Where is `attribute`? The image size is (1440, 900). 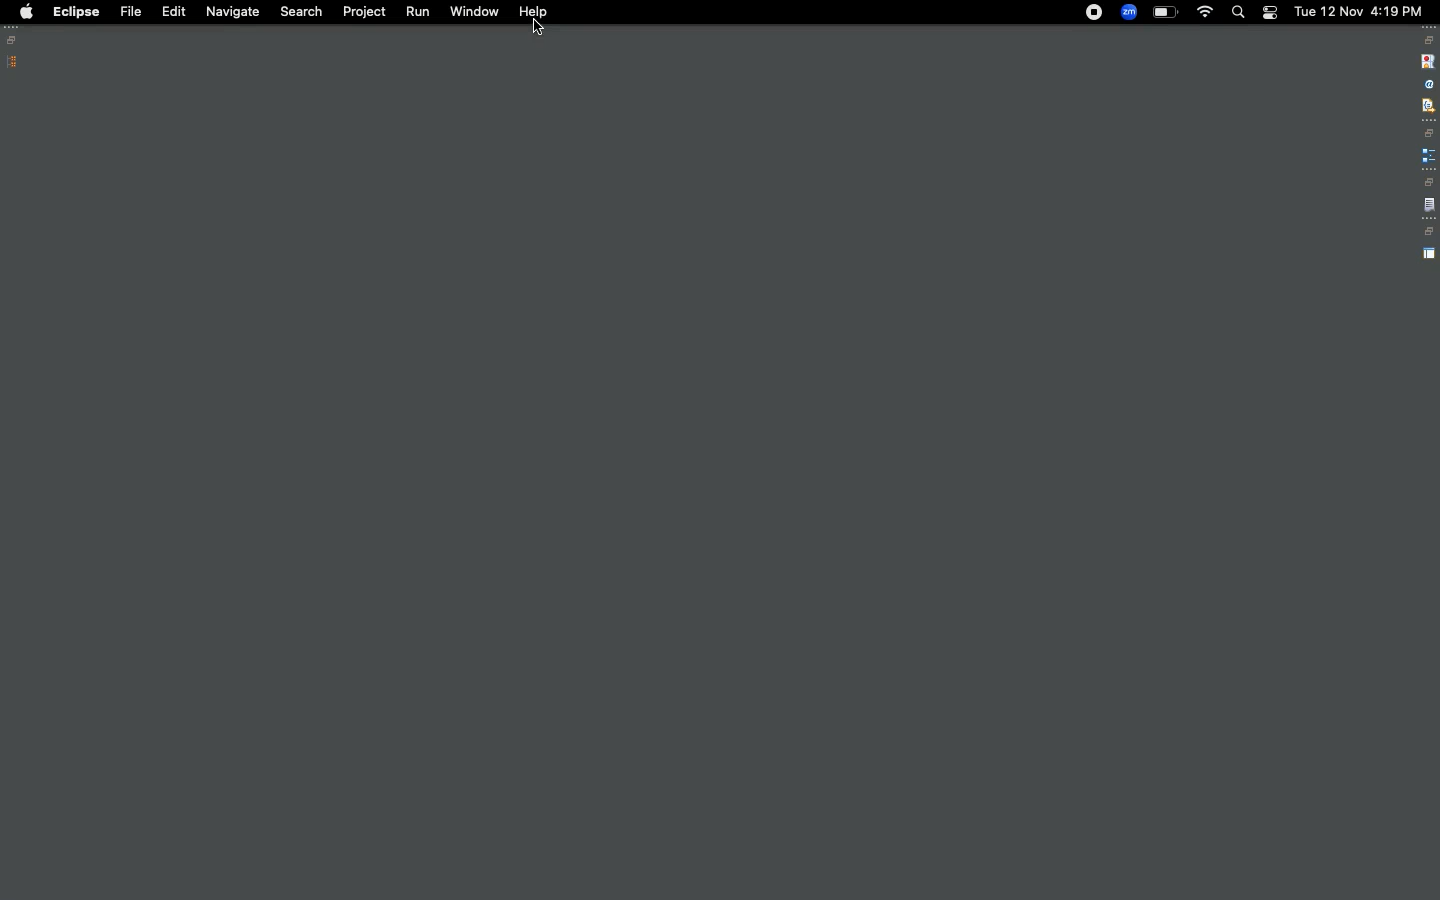 attribute is located at coordinates (1427, 85).